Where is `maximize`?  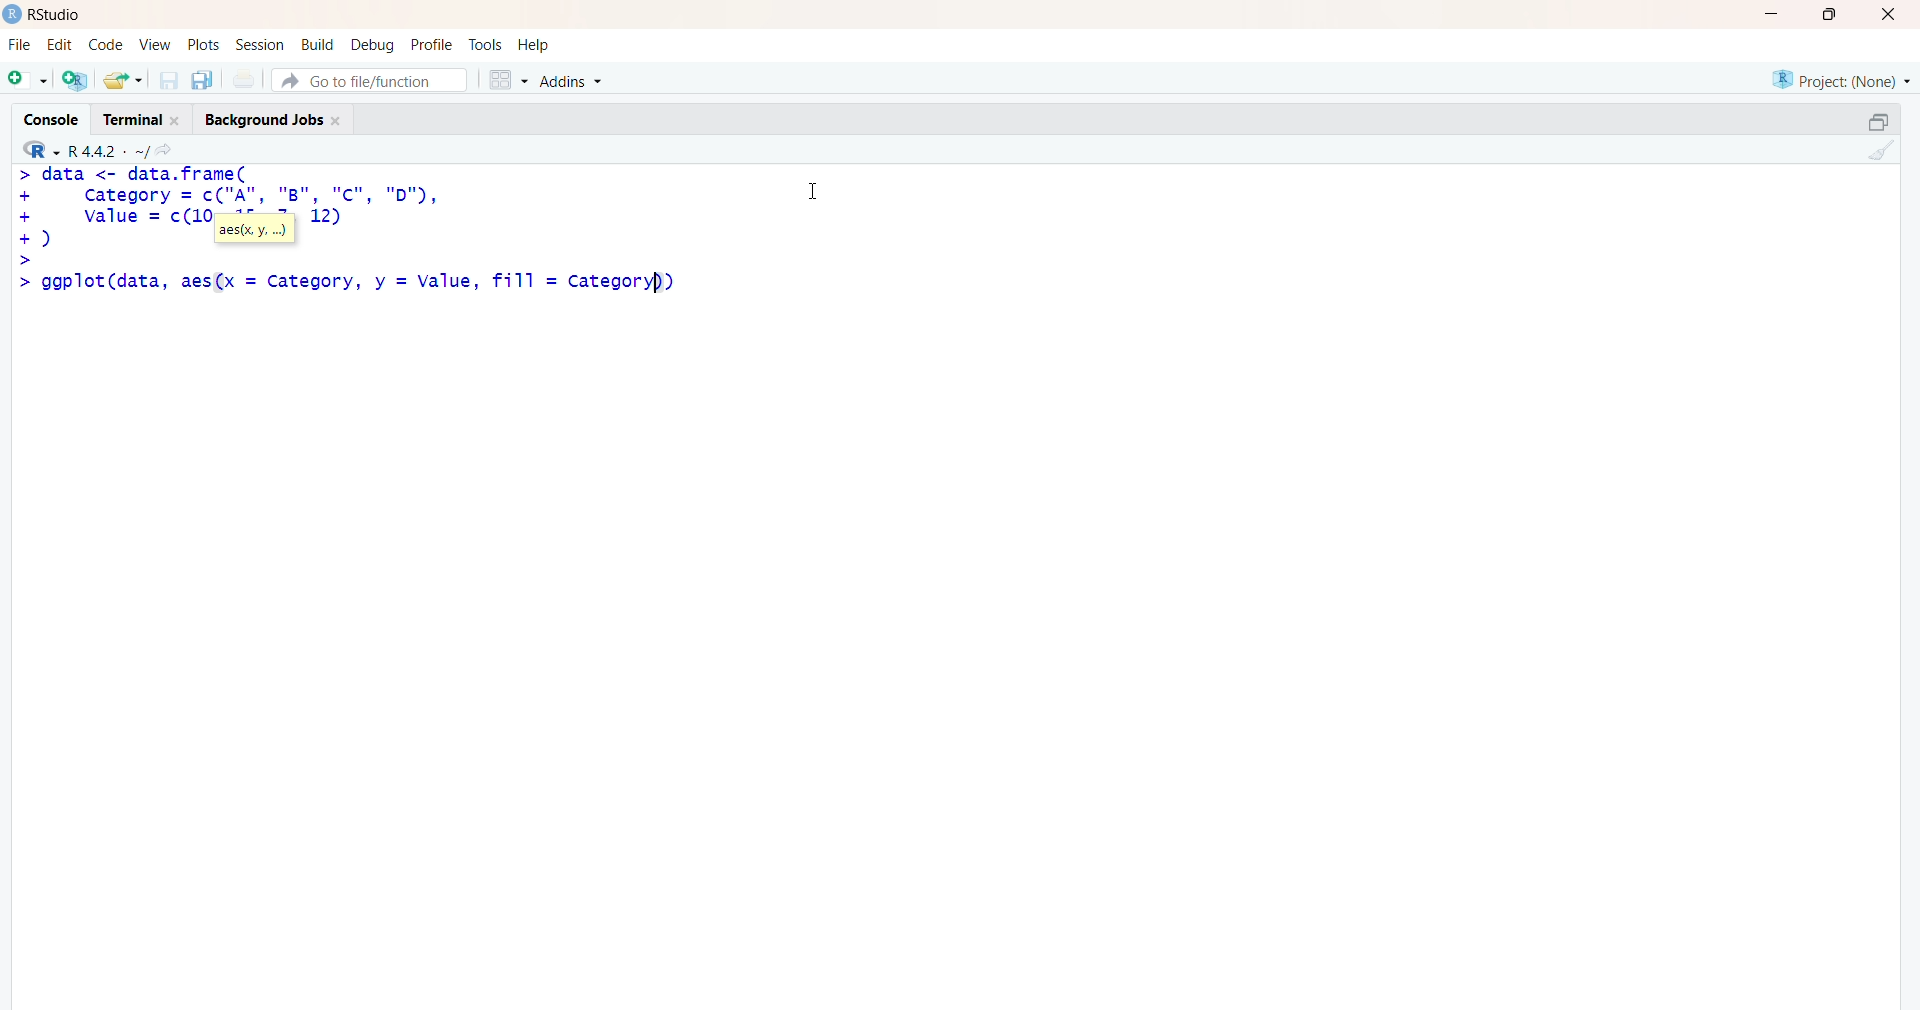
maximize is located at coordinates (1878, 122).